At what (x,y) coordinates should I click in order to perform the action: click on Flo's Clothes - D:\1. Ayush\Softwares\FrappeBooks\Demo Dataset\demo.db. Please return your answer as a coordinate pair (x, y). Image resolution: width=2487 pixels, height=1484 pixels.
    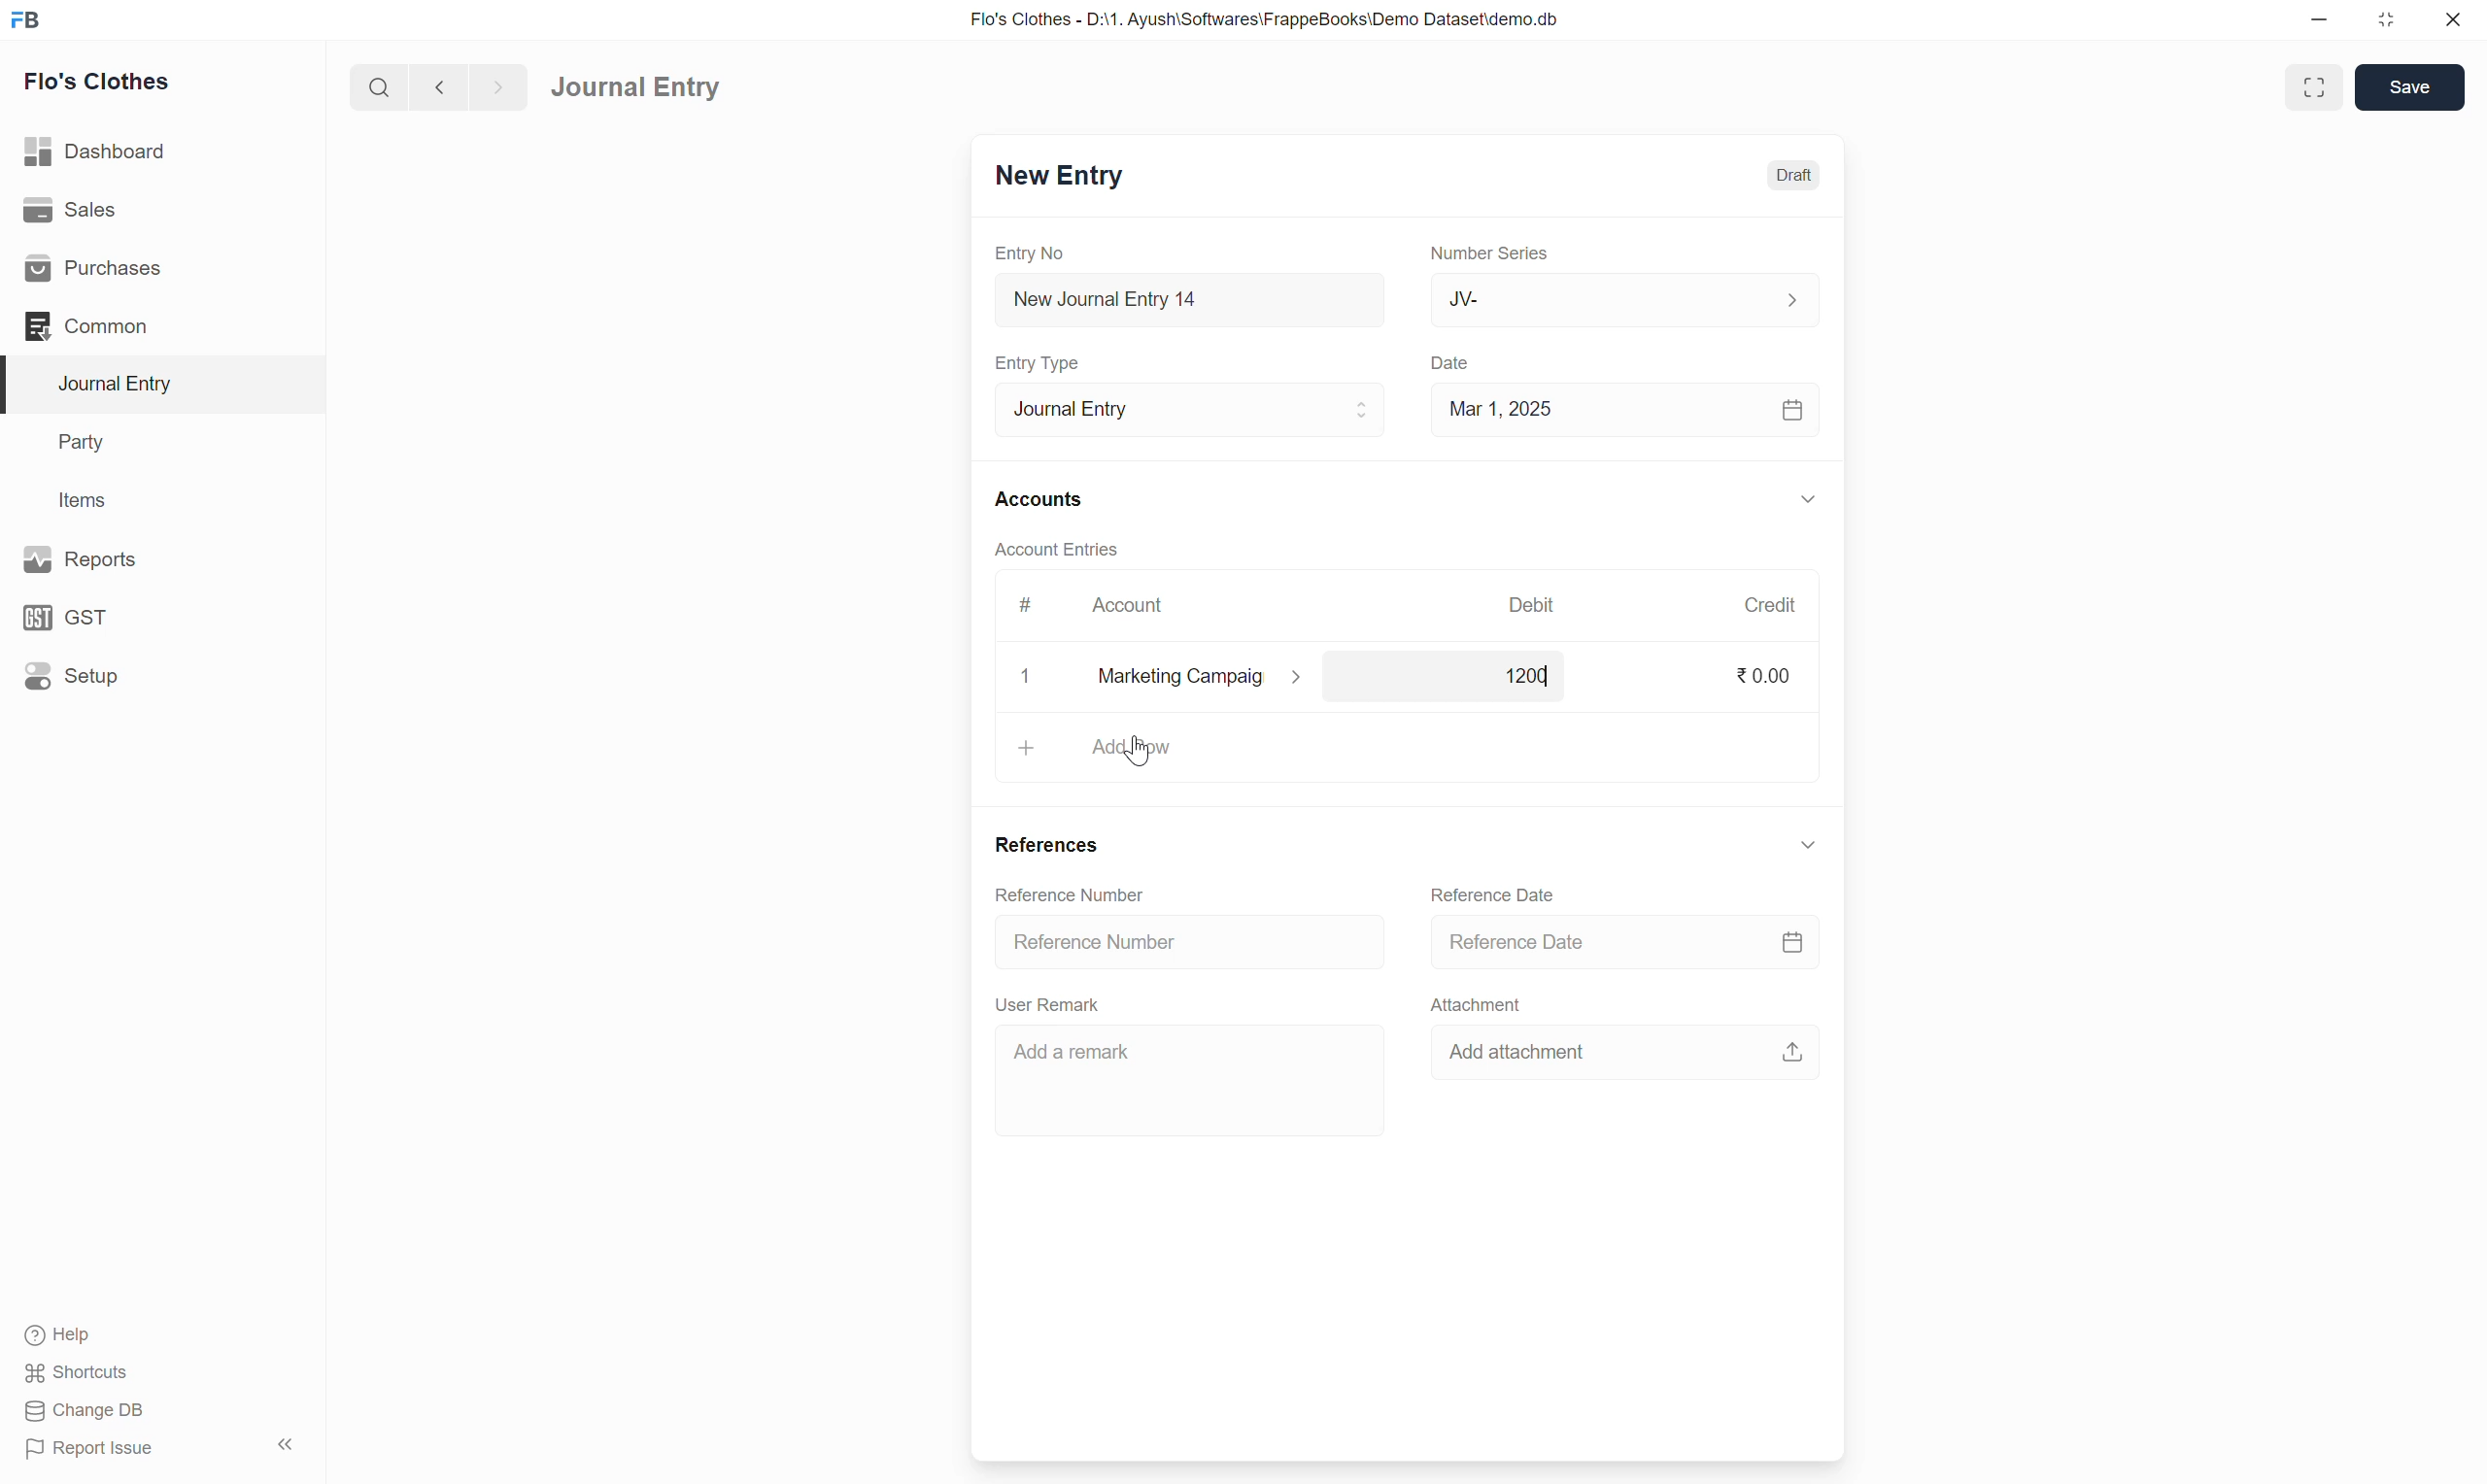
    Looking at the image, I should click on (1270, 18).